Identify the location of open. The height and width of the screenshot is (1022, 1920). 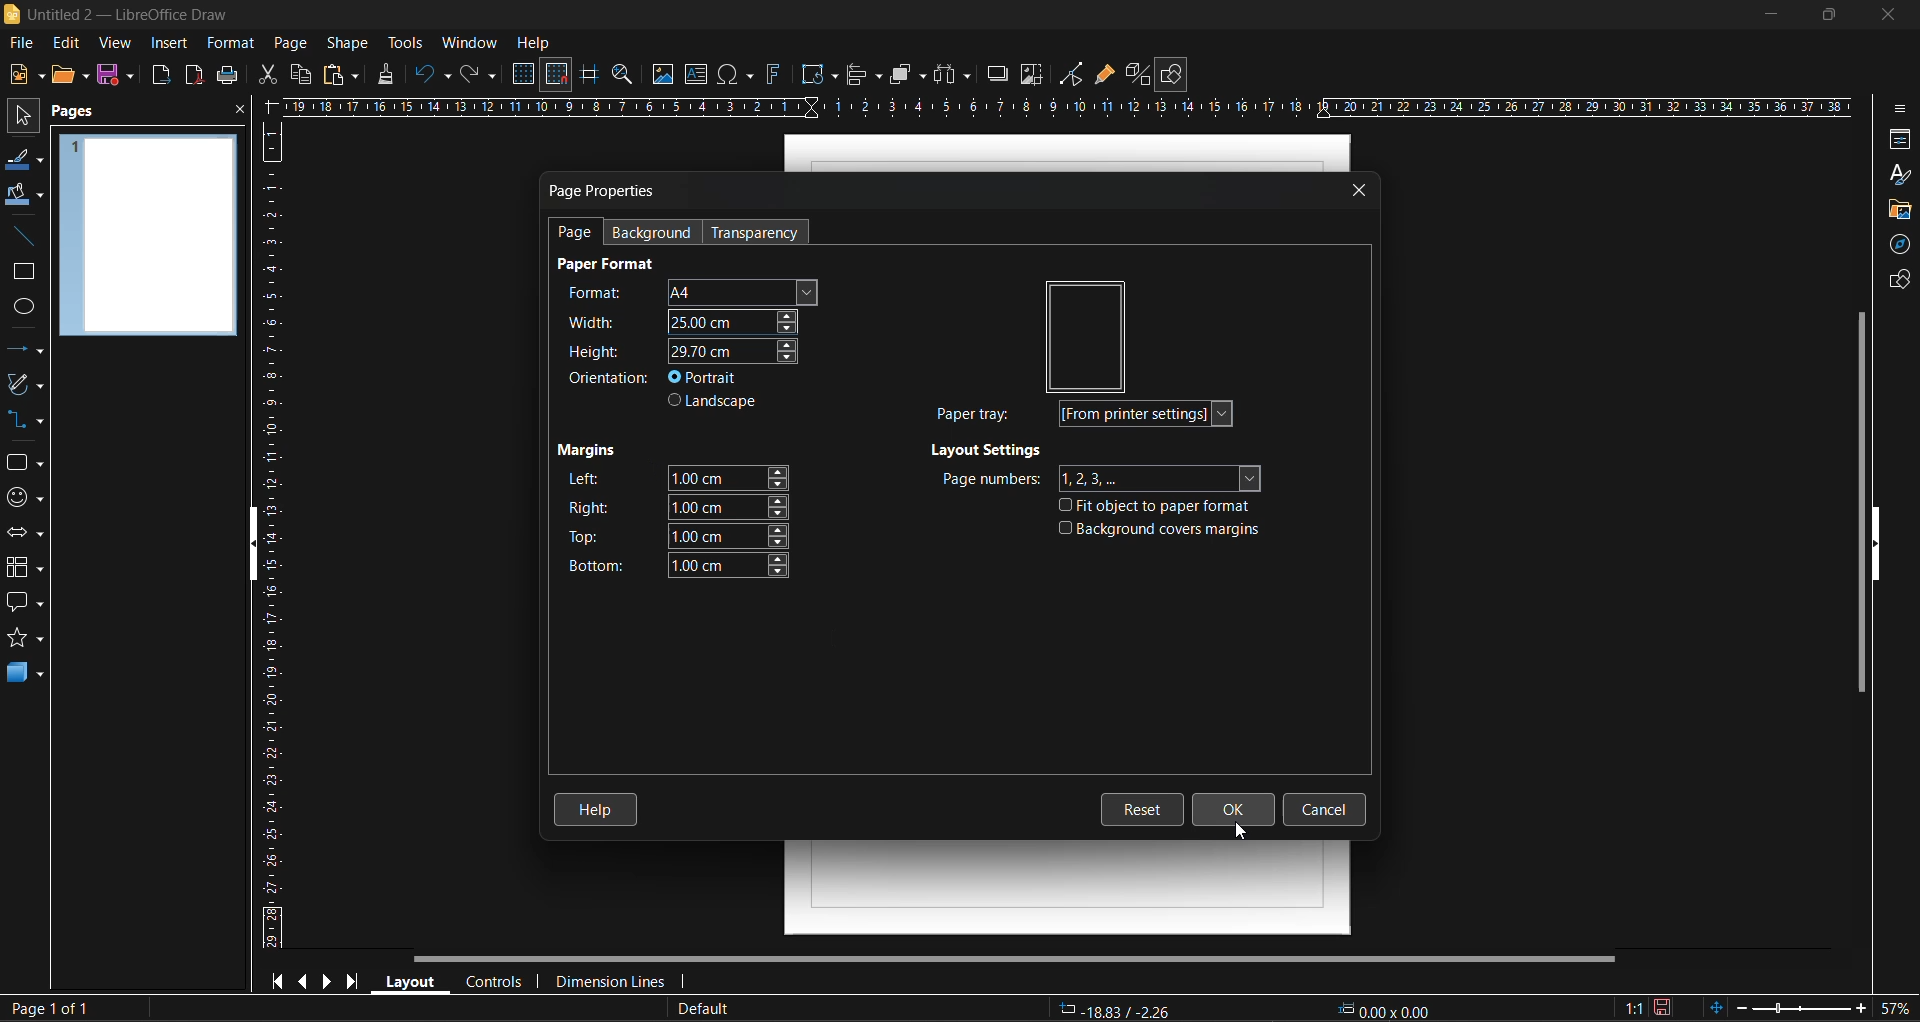
(69, 76).